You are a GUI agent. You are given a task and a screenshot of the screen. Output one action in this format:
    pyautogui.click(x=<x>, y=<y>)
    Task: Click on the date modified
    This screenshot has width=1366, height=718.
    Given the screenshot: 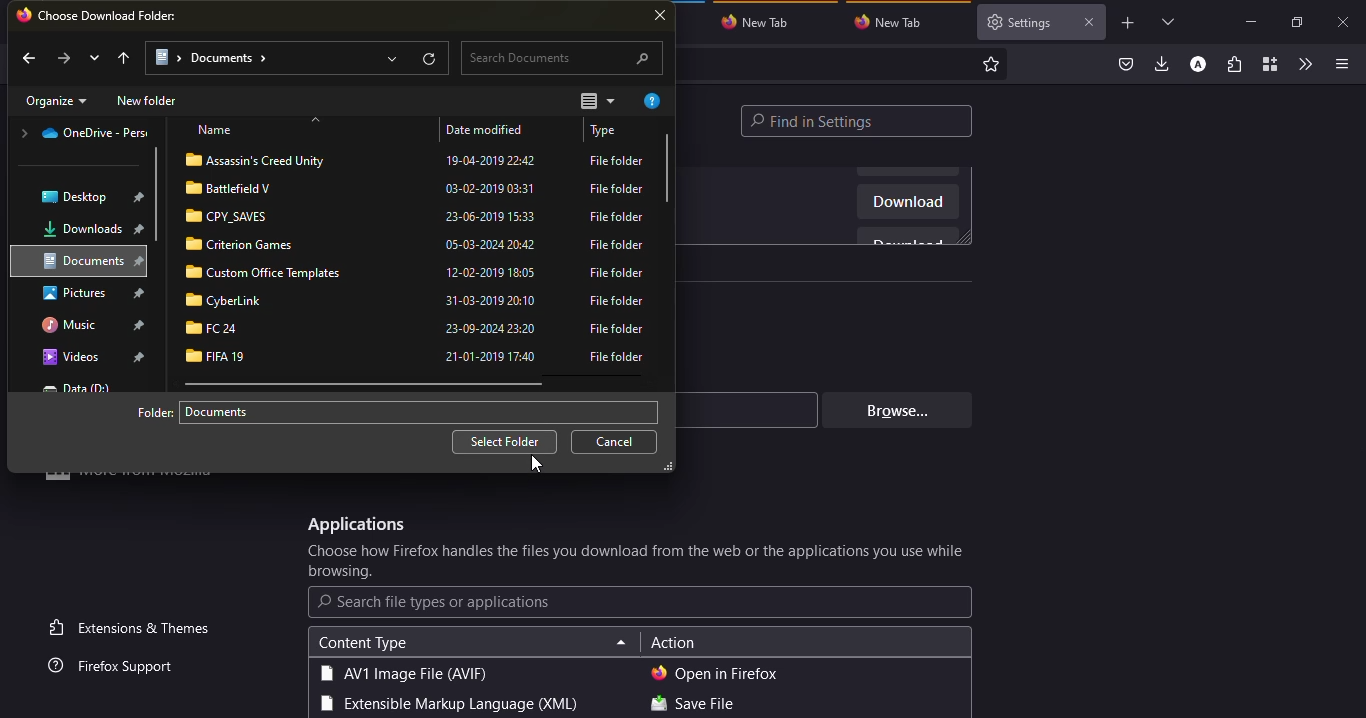 What is the action you would take?
    pyautogui.click(x=492, y=189)
    